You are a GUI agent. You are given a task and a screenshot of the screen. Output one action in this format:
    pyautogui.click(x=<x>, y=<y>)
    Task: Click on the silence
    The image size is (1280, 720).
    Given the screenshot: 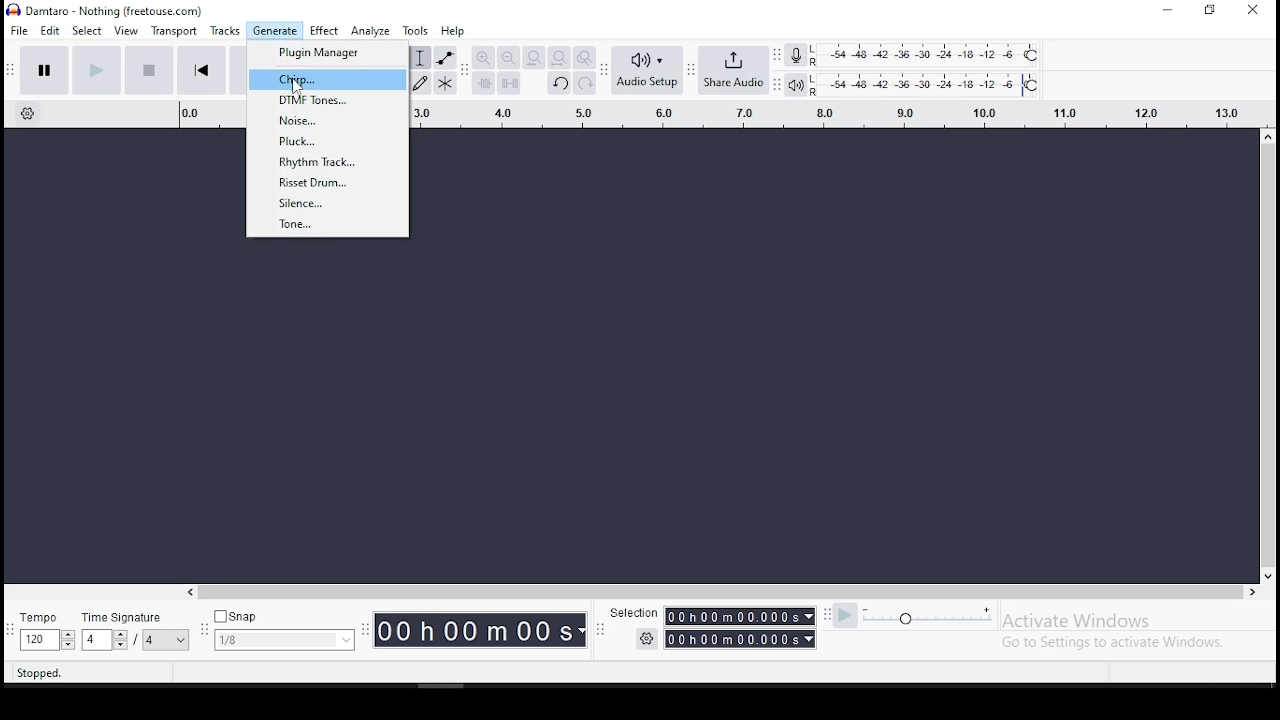 What is the action you would take?
    pyautogui.click(x=329, y=201)
    